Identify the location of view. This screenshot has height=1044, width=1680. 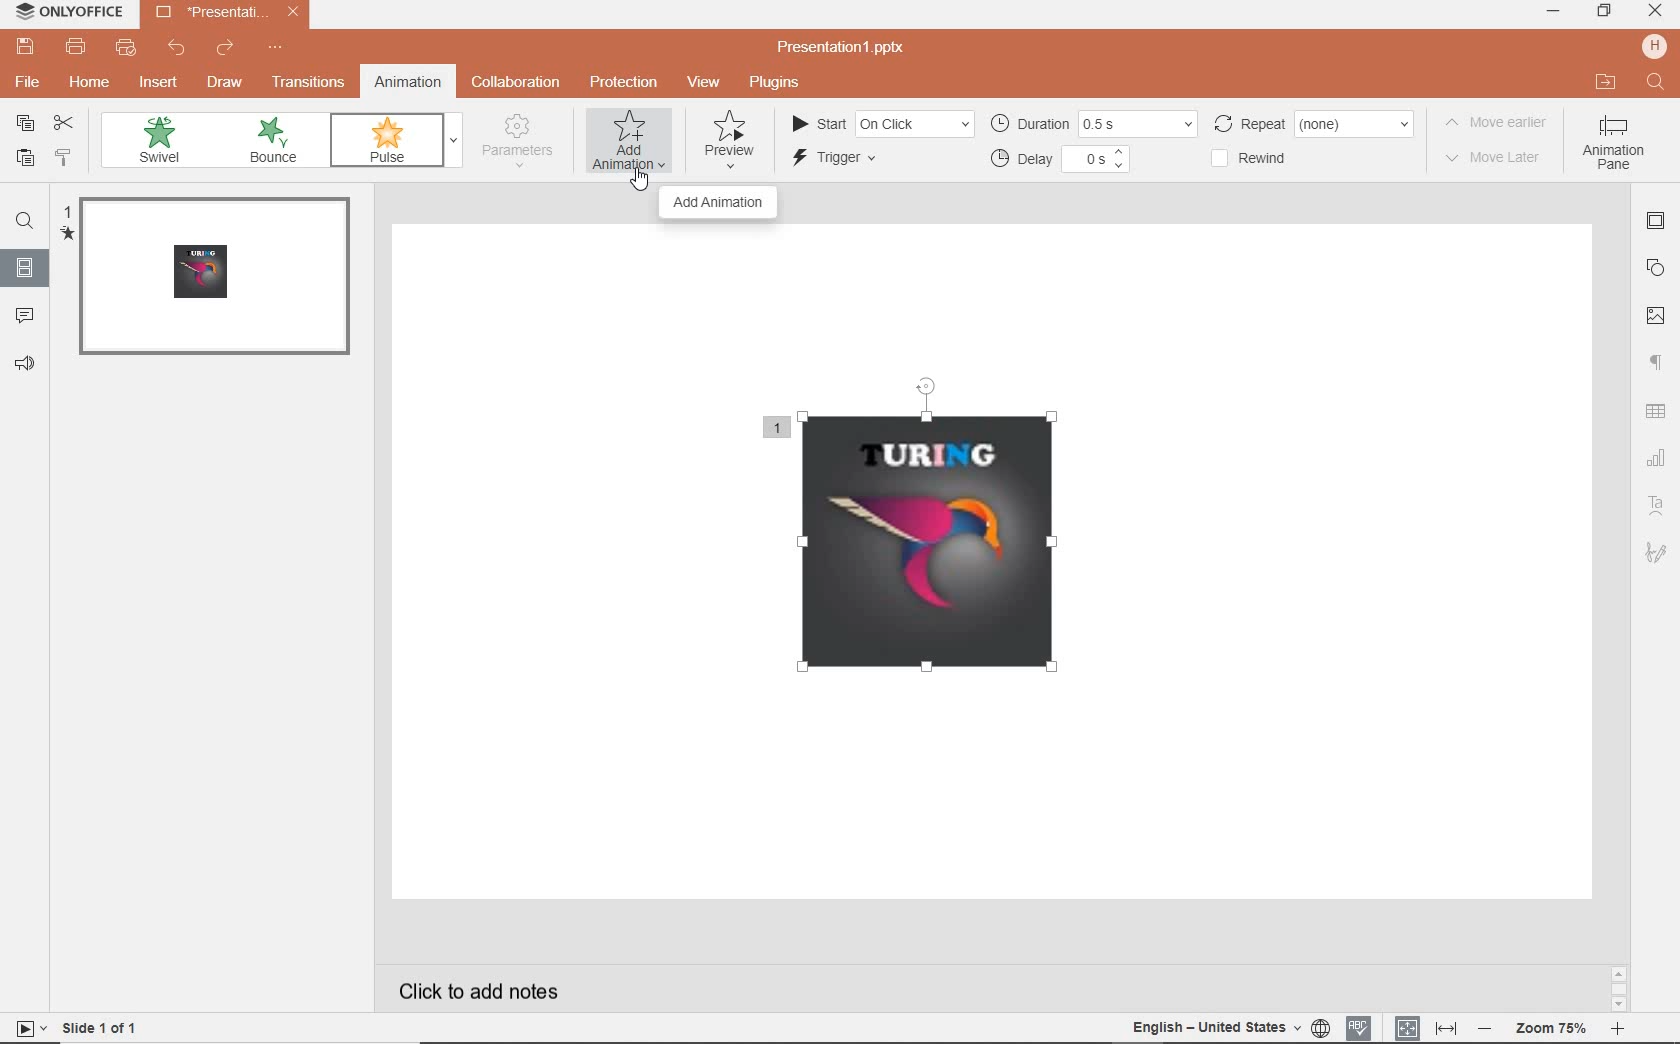
(702, 84).